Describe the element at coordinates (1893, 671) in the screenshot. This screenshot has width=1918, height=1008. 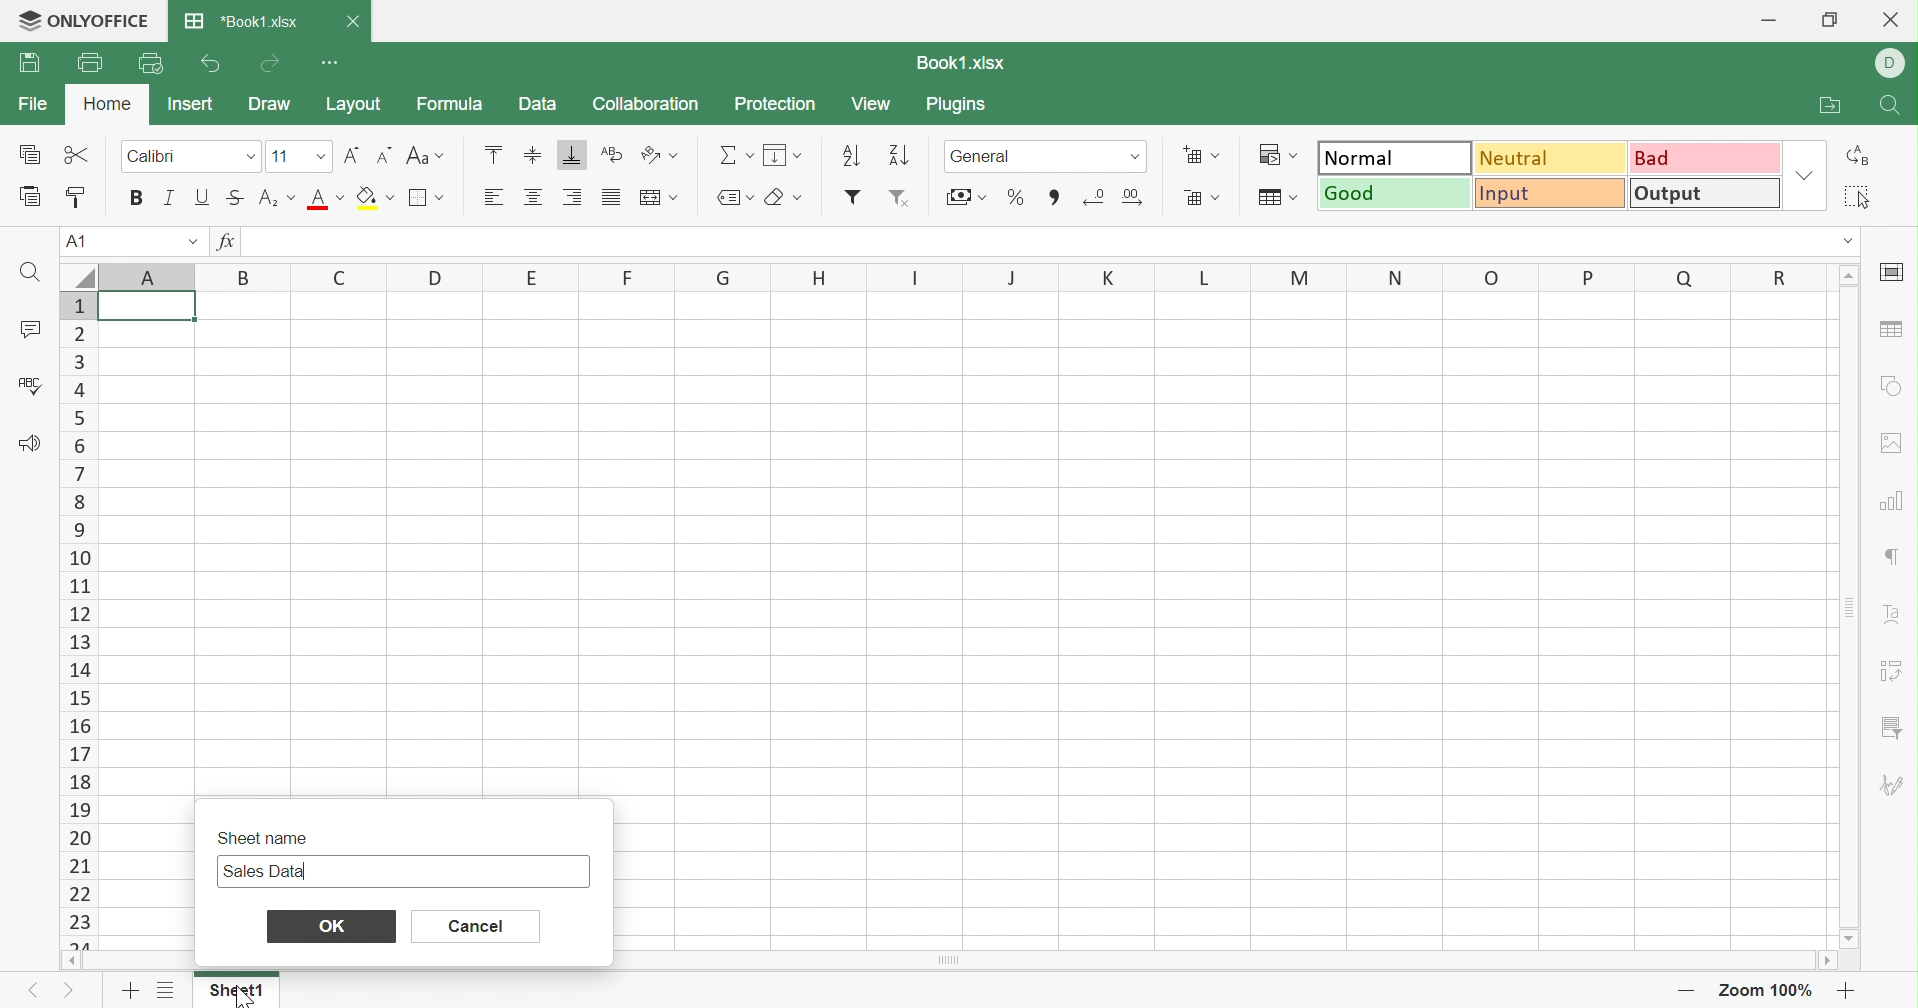
I see `Pivot Table settings` at that location.